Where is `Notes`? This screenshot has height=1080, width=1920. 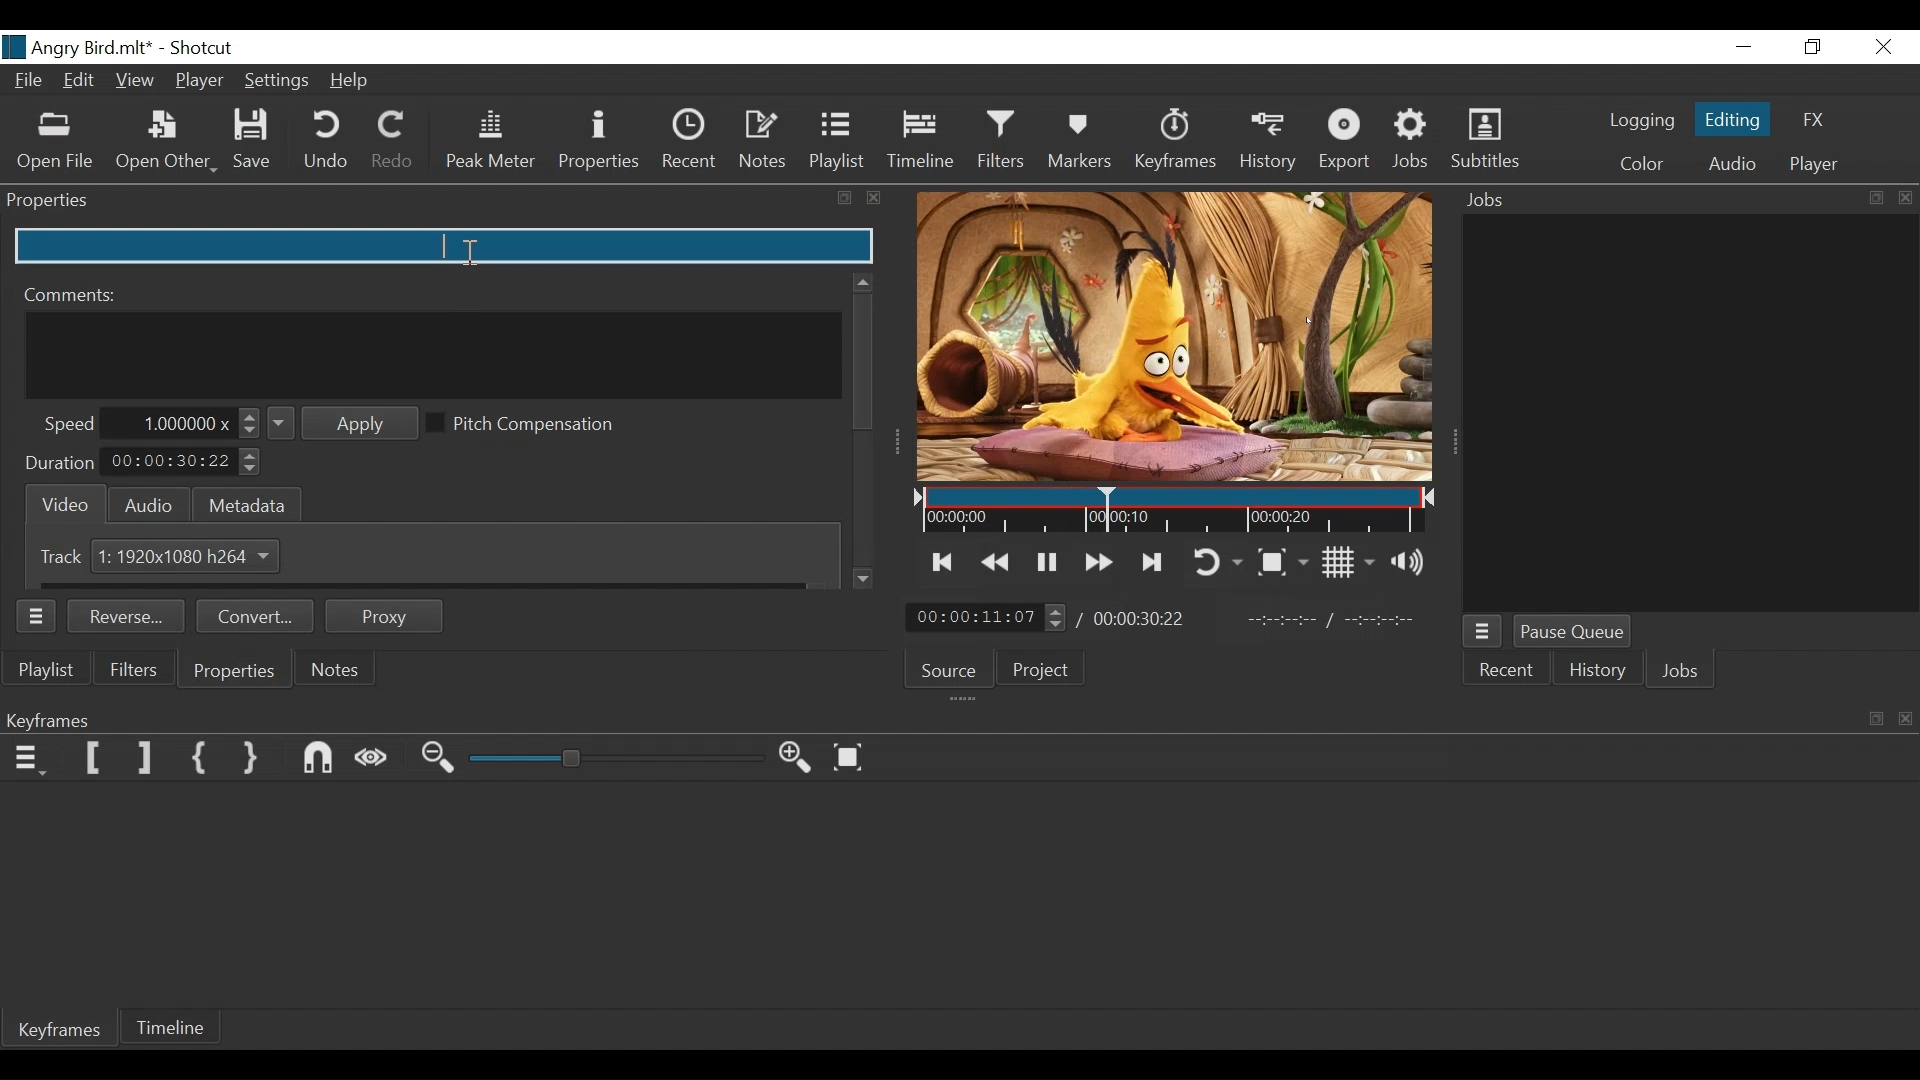 Notes is located at coordinates (764, 141).